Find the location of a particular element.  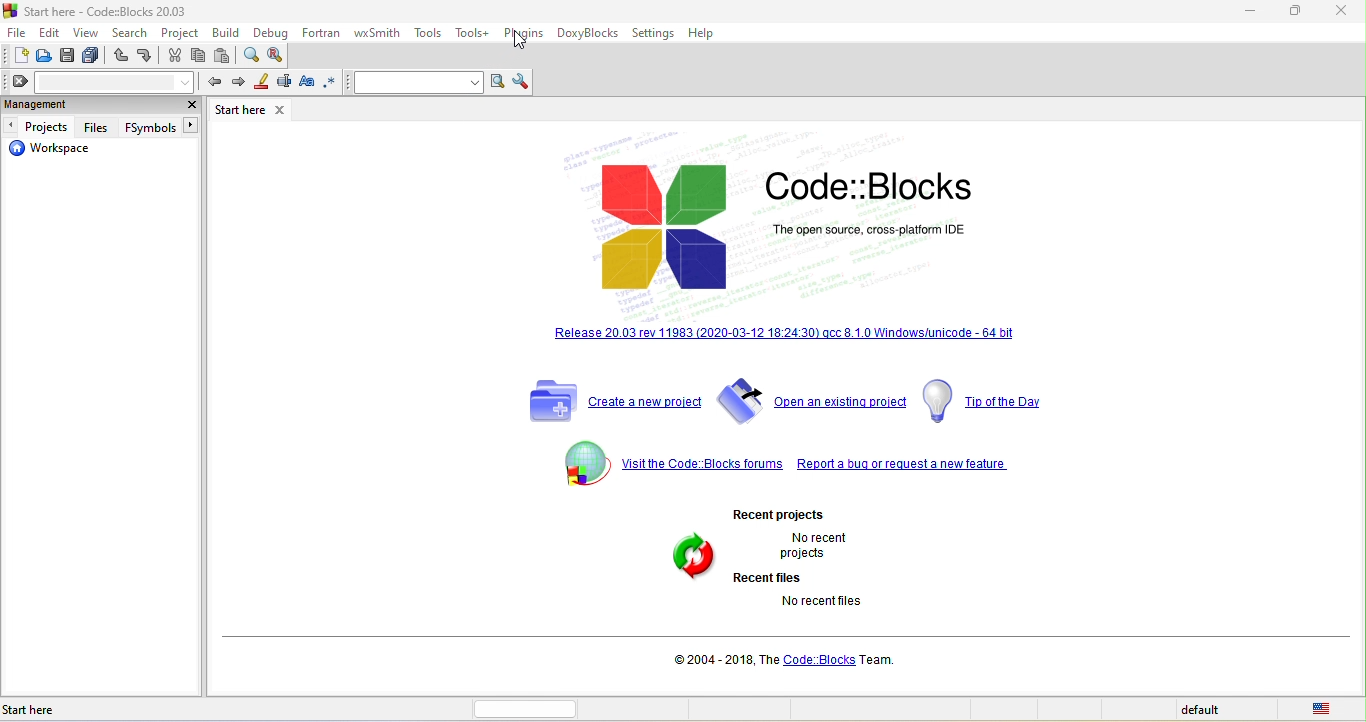

2004-2018 the code blocks team is located at coordinates (790, 660).